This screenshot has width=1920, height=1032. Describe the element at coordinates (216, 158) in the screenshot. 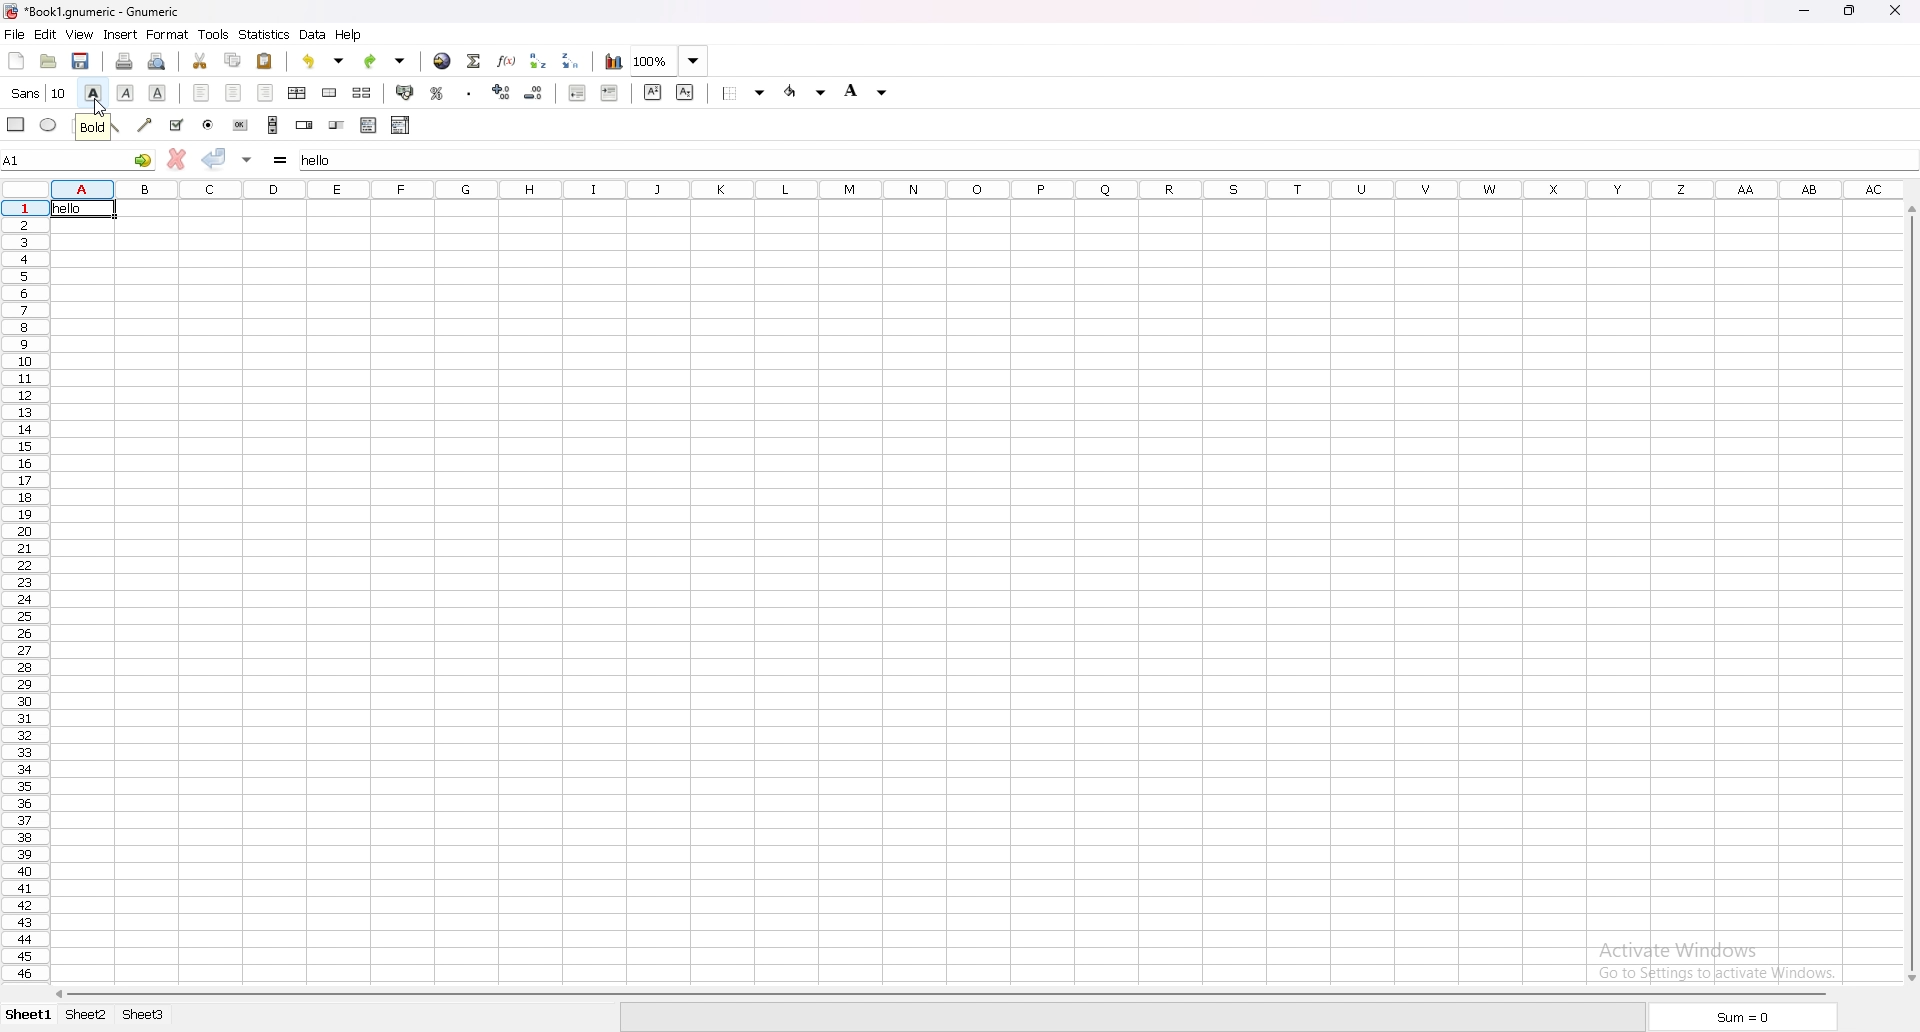

I see `accept change` at that location.